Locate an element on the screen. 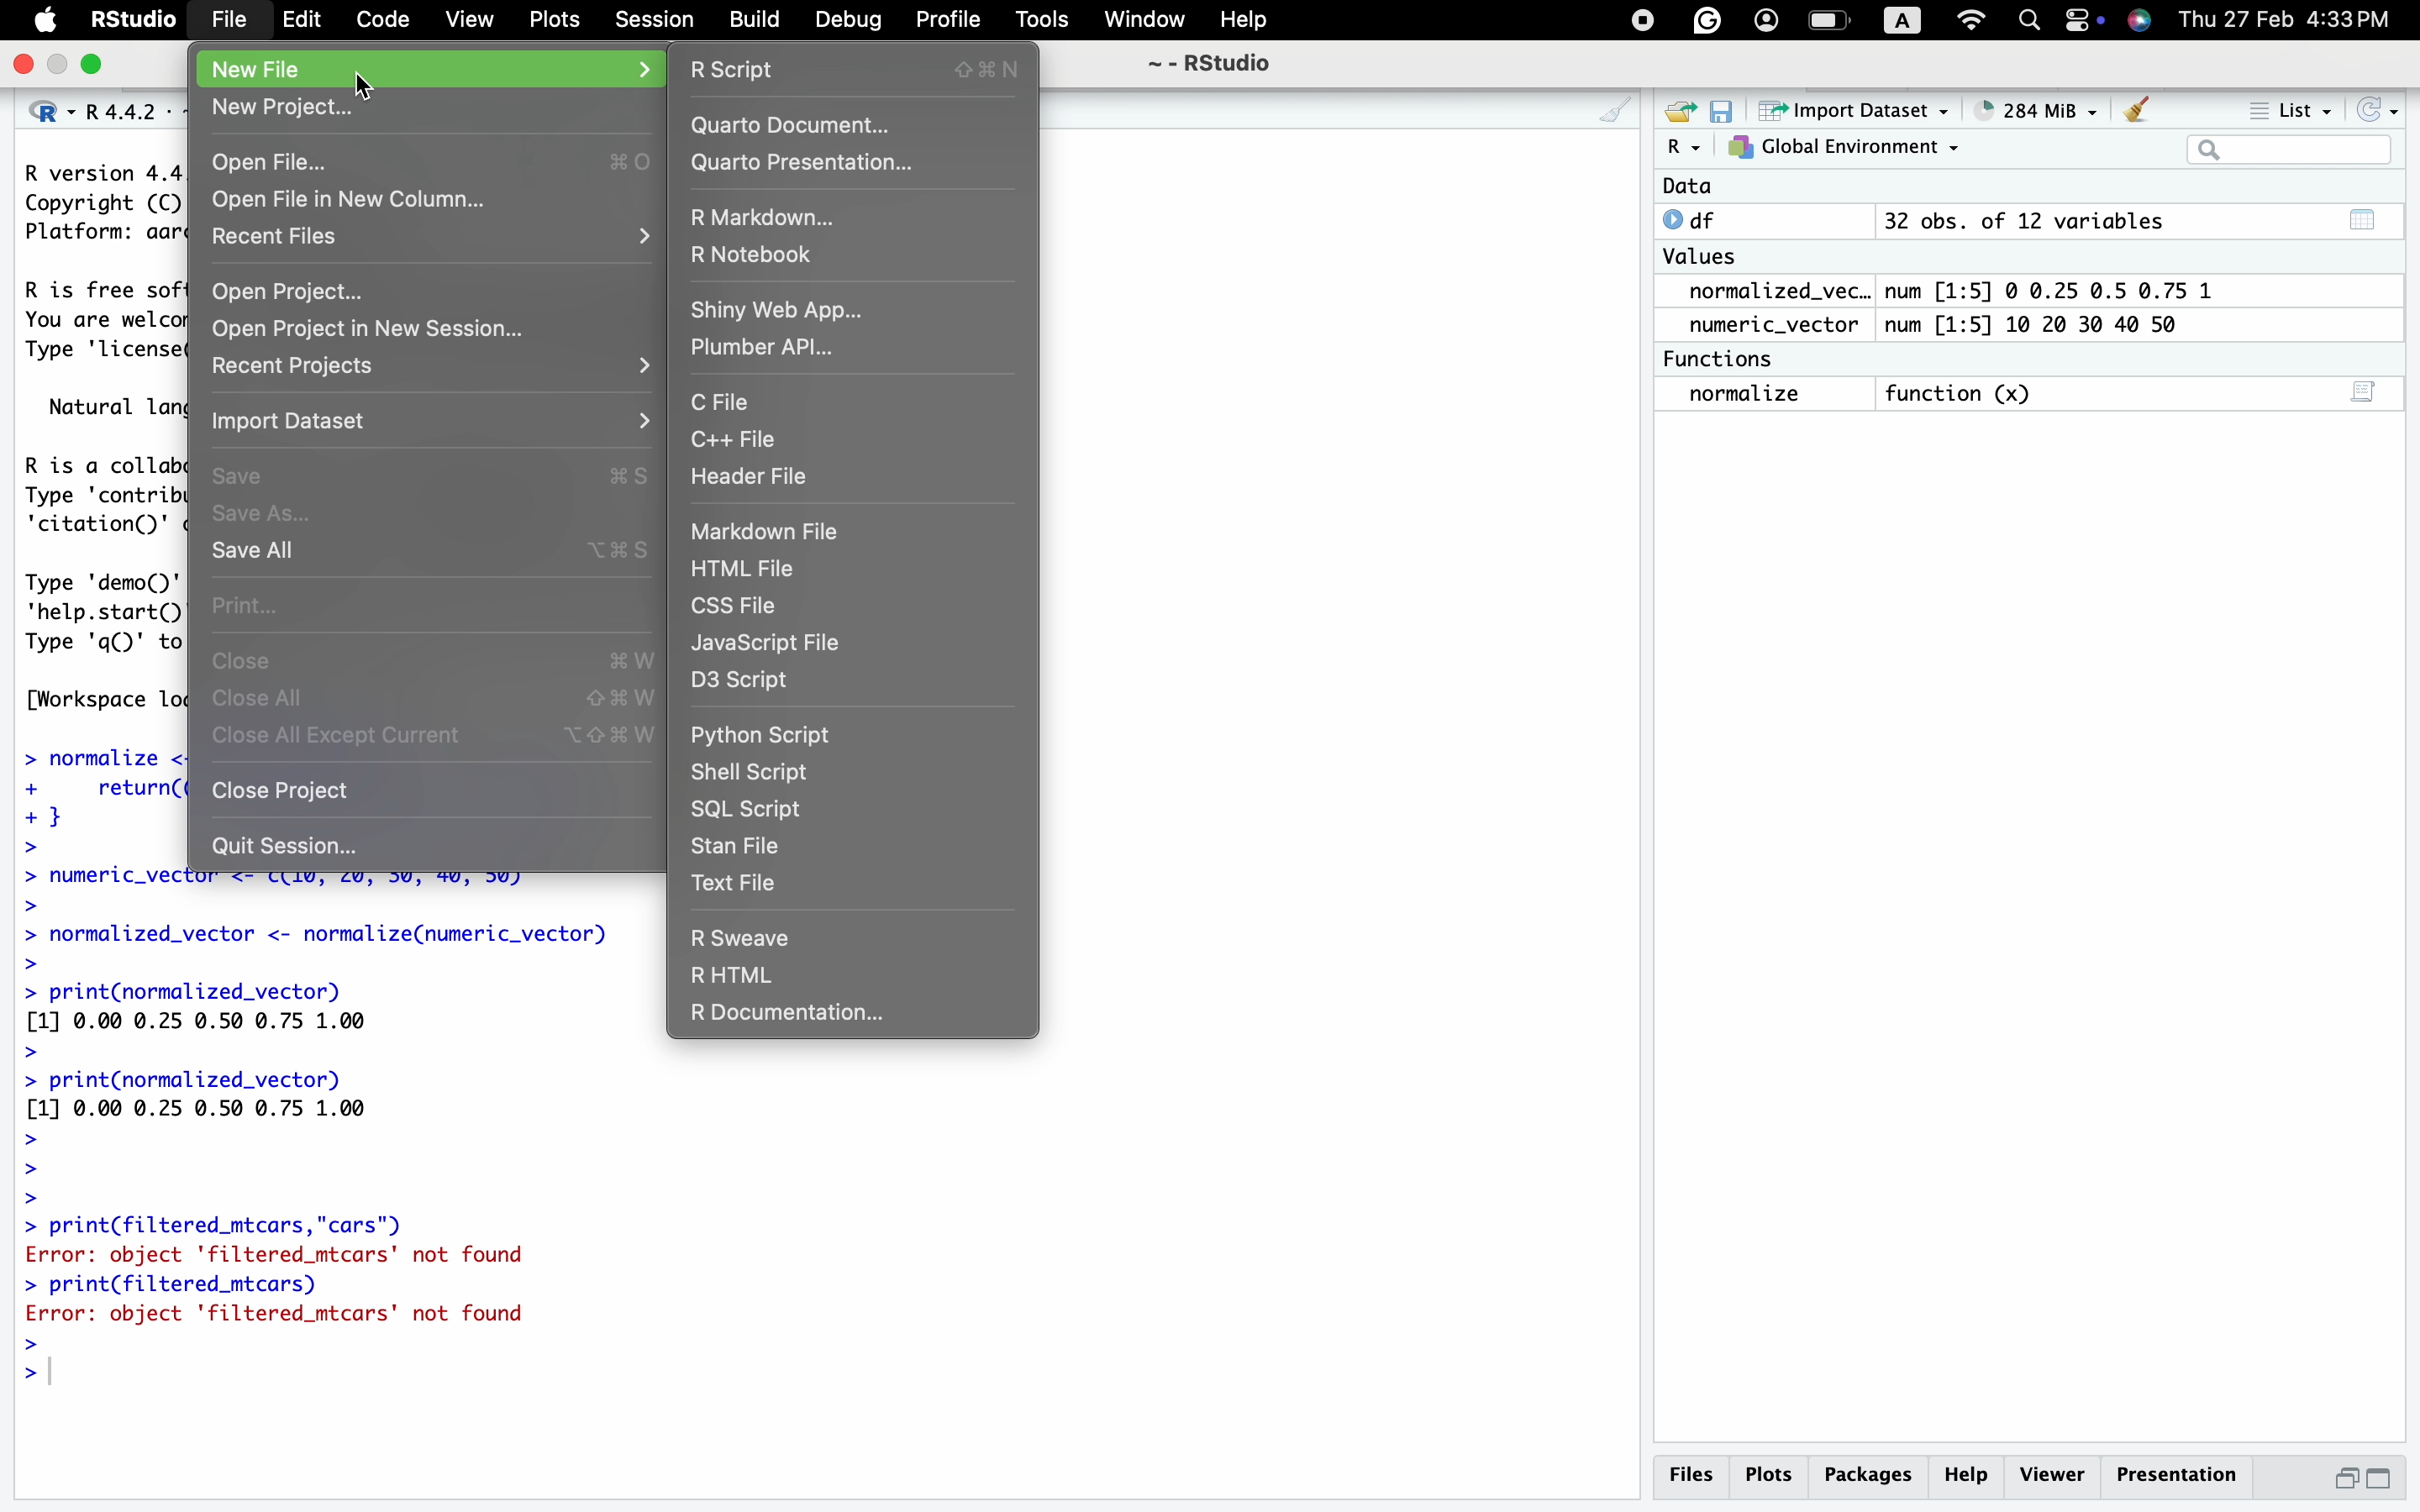 This screenshot has height=1512, width=2420. SIRI is located at coordinates (2145, 22).